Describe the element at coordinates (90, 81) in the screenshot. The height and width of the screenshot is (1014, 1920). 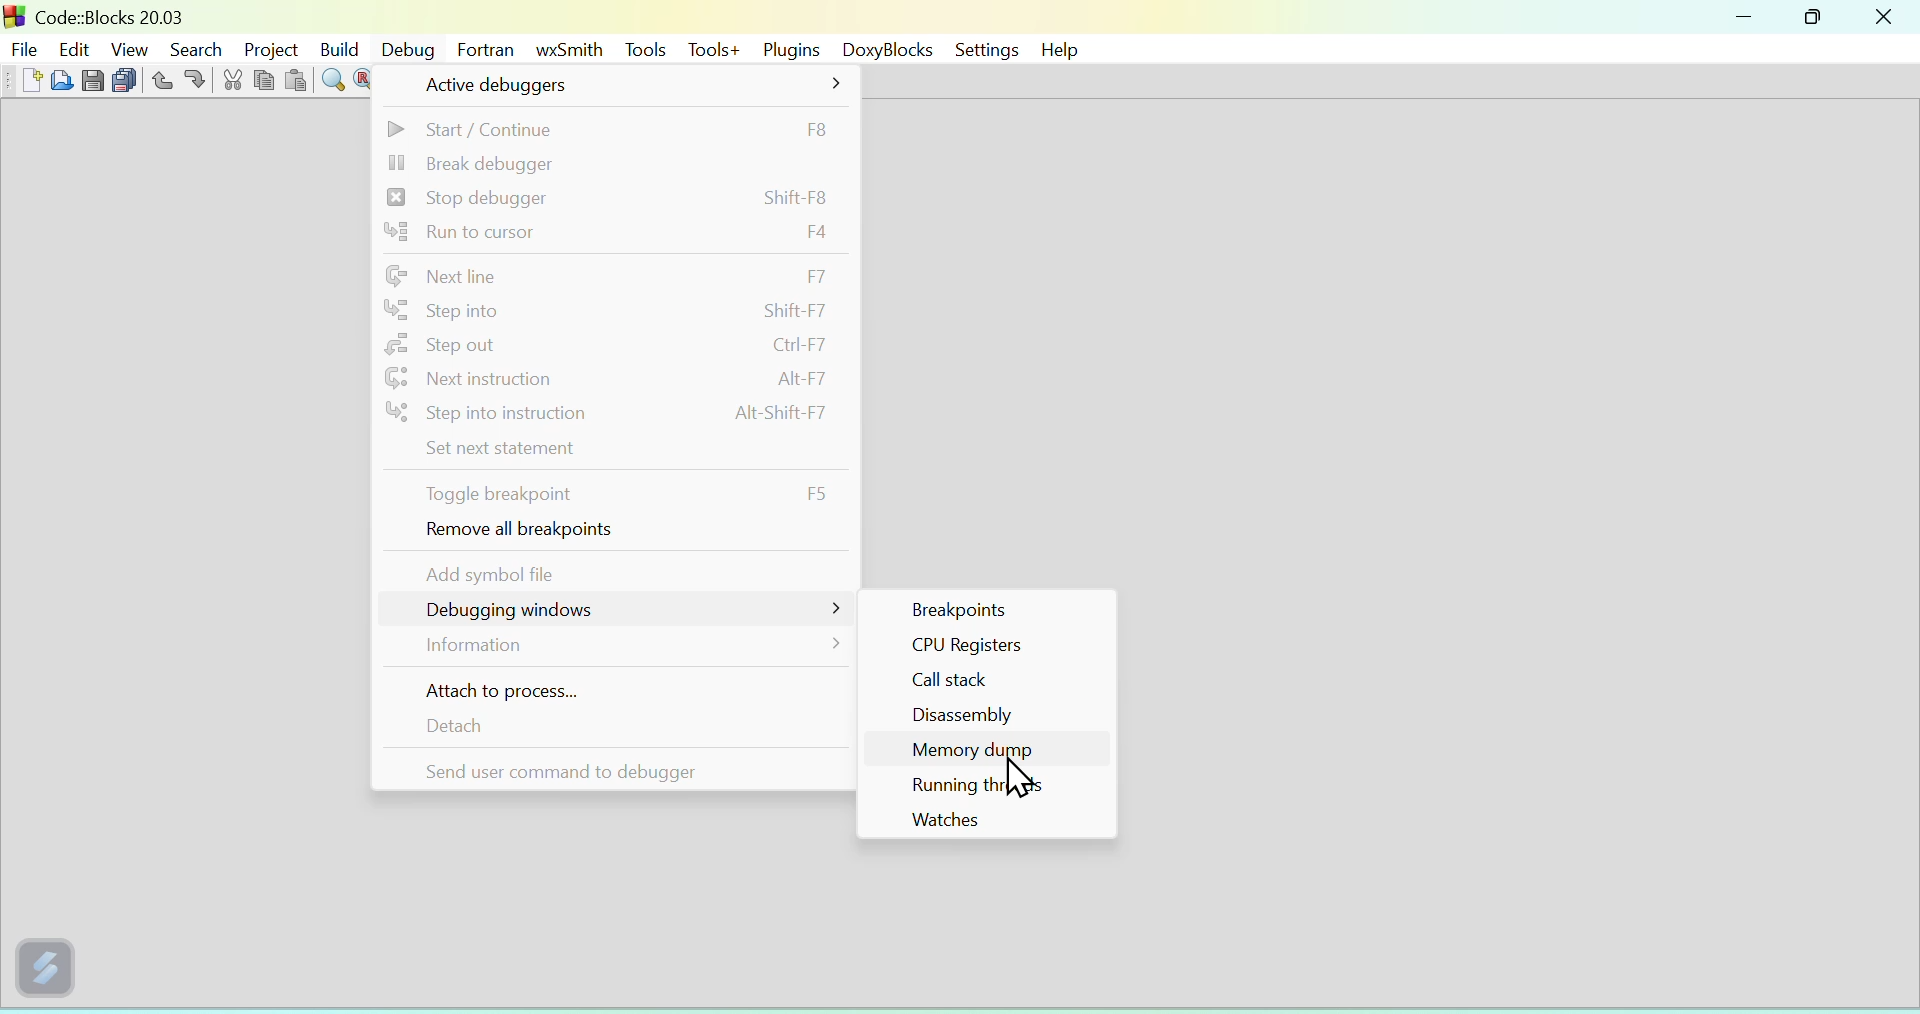
I see `save ` at that location.